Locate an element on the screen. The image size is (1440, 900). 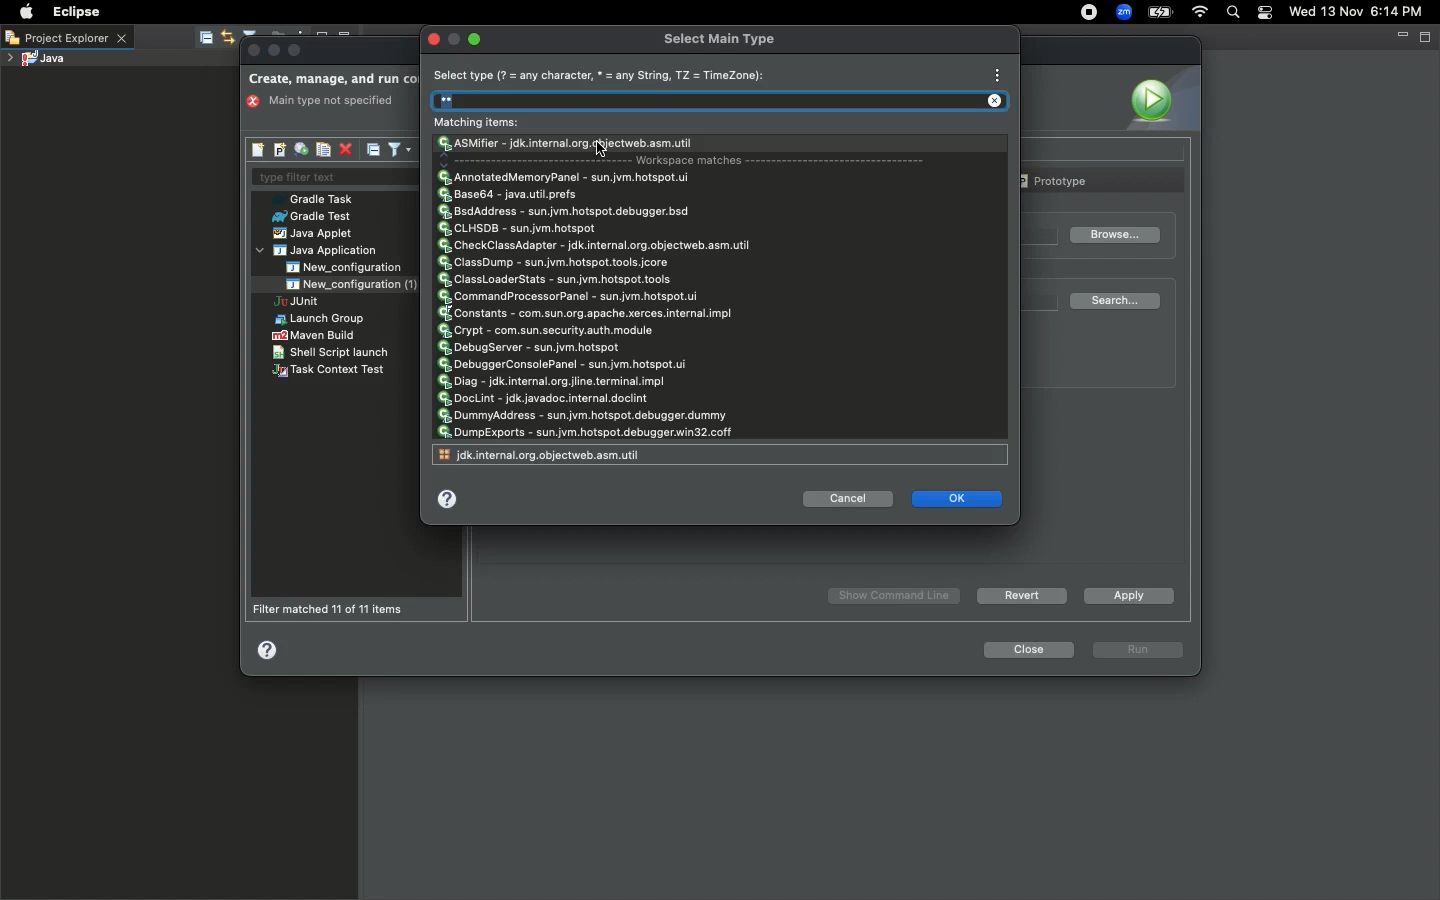
Date/time is located at coordinates (1364, 11).